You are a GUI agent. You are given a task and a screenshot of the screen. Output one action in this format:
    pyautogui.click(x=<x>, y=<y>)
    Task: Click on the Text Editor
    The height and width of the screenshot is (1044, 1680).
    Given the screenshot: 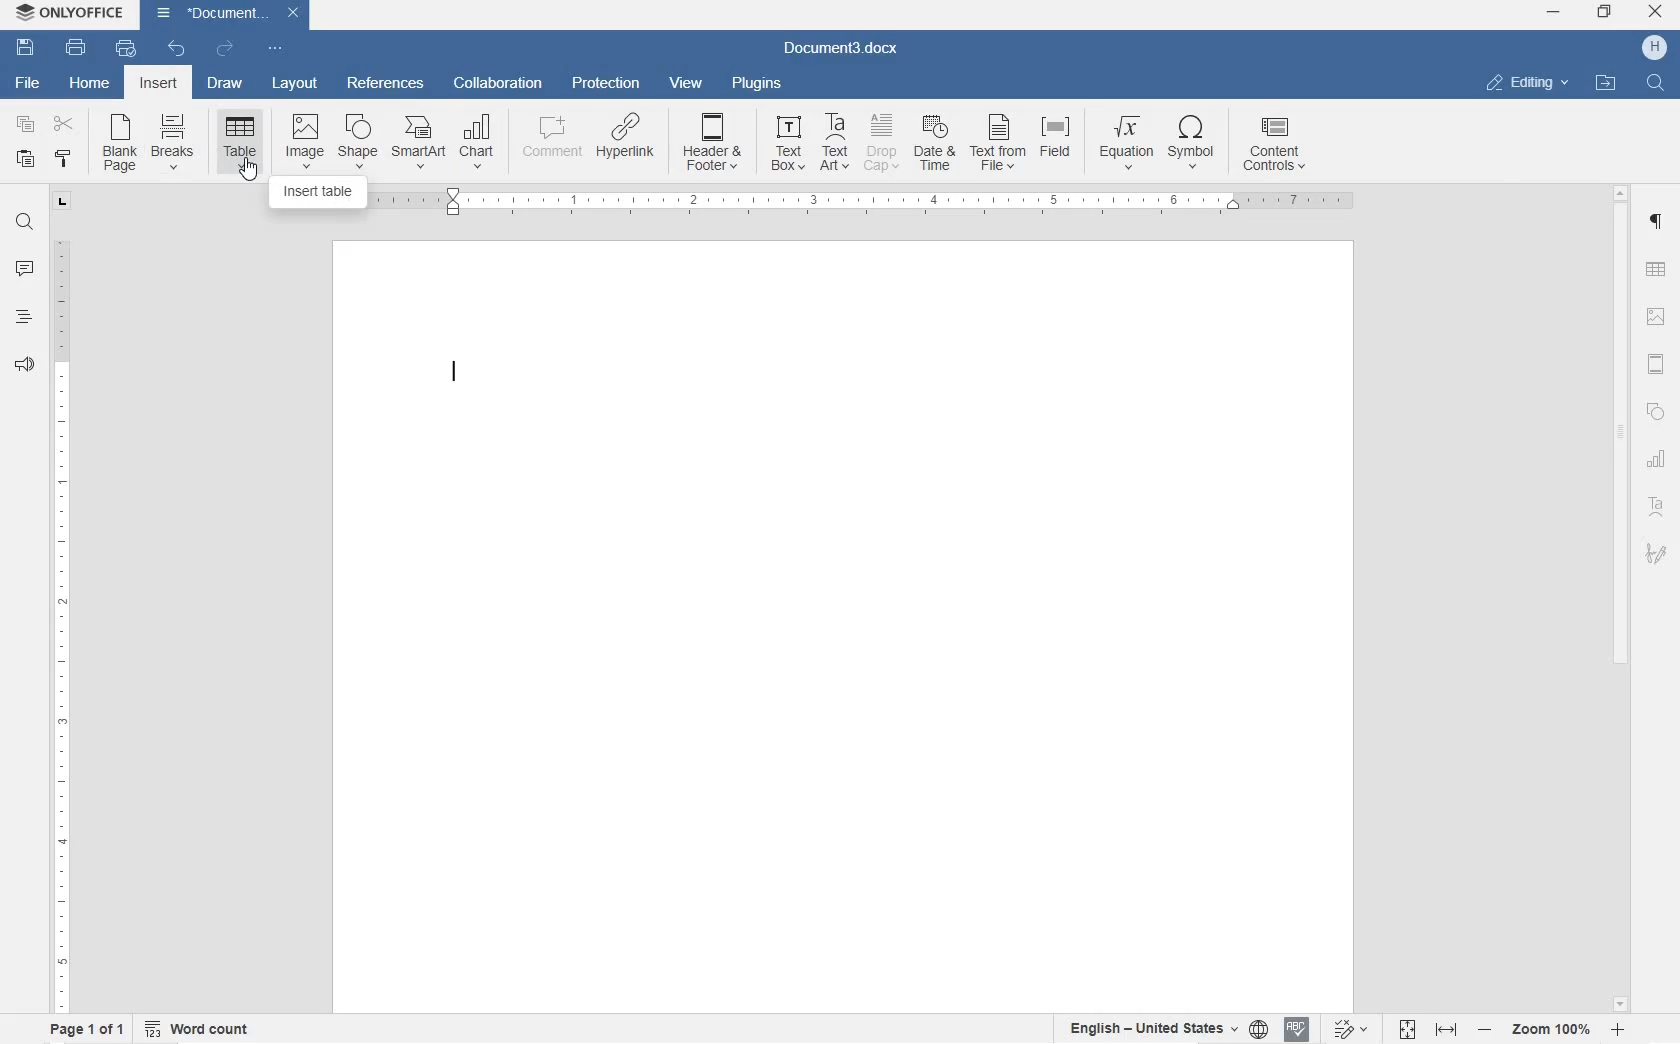 What is the action you would take?
    pyautogui.click(x=454, y=382)
    